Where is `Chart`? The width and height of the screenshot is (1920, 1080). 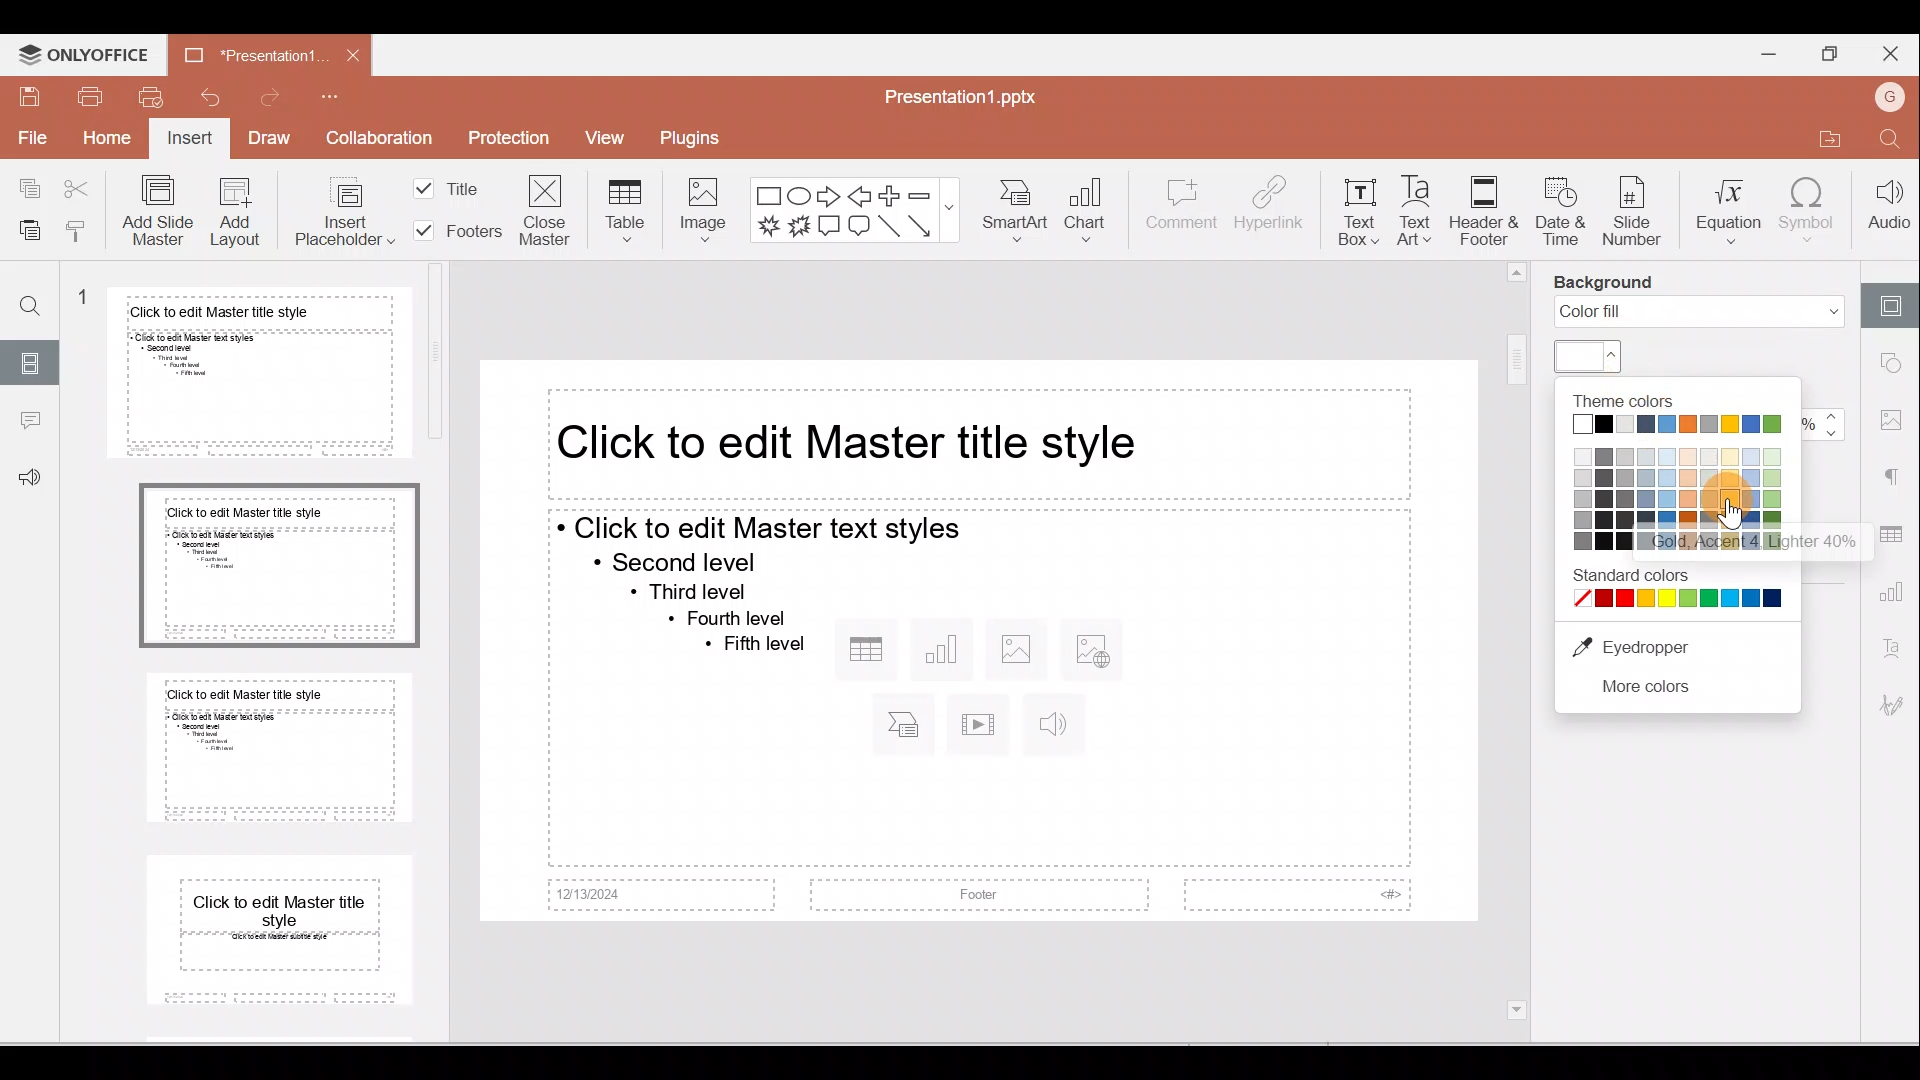
Chart is located at coordinates (1093, 205).